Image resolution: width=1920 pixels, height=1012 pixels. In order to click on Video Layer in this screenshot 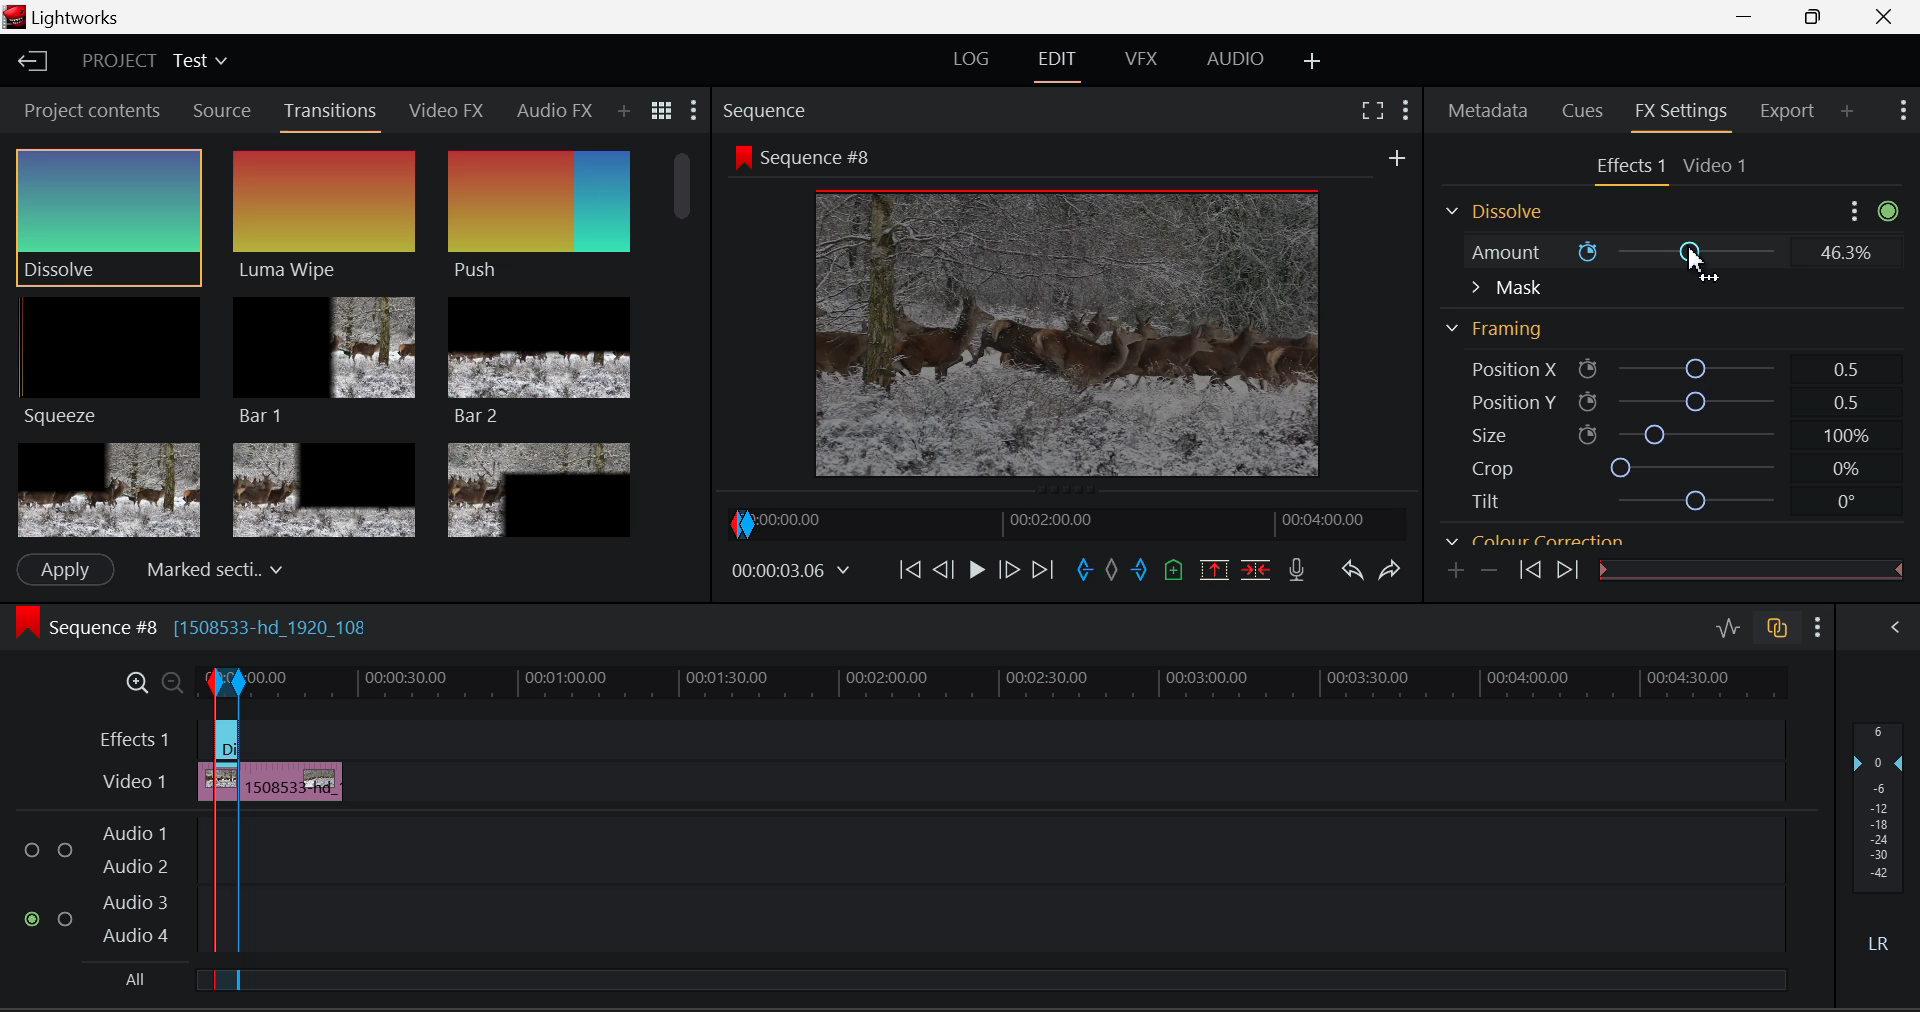, I will do `click(134, 784)`.